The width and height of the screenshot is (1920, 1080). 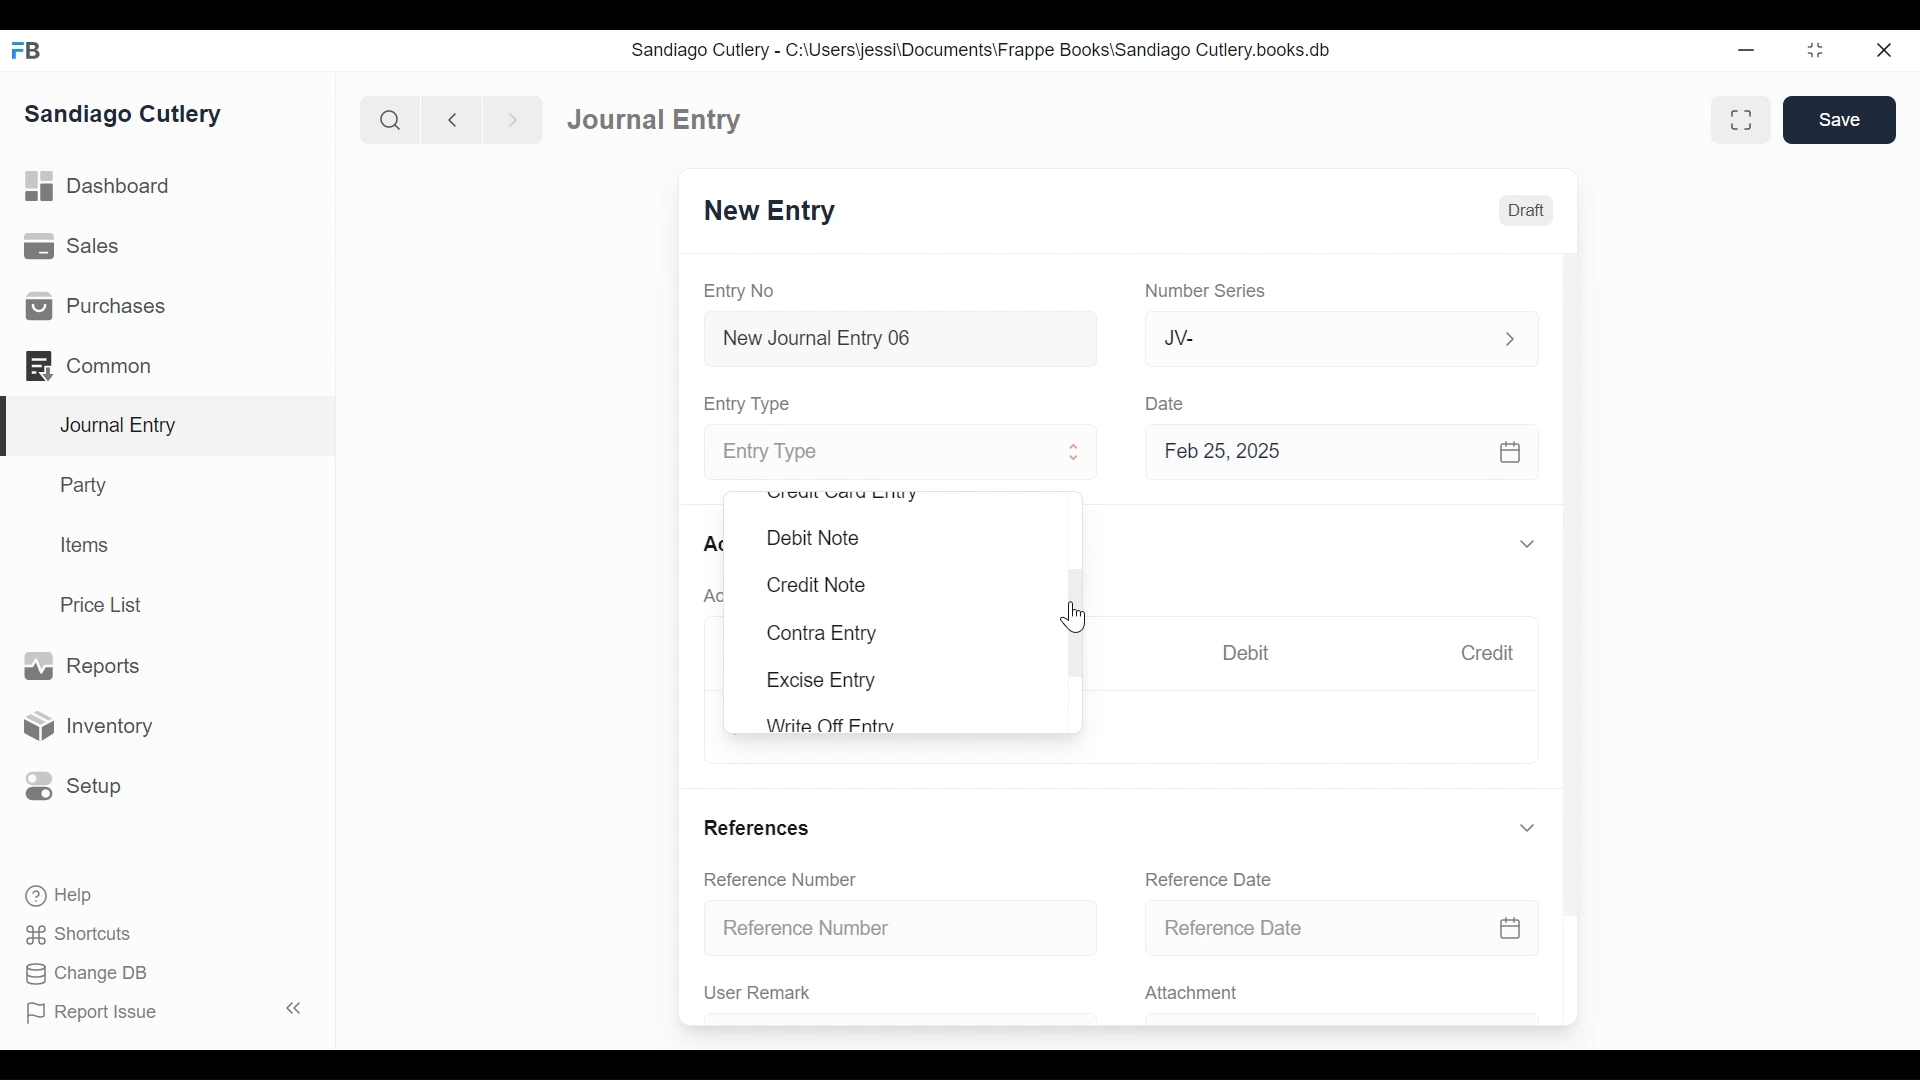 I want to click on Expand, so click(x=1510, y=339).